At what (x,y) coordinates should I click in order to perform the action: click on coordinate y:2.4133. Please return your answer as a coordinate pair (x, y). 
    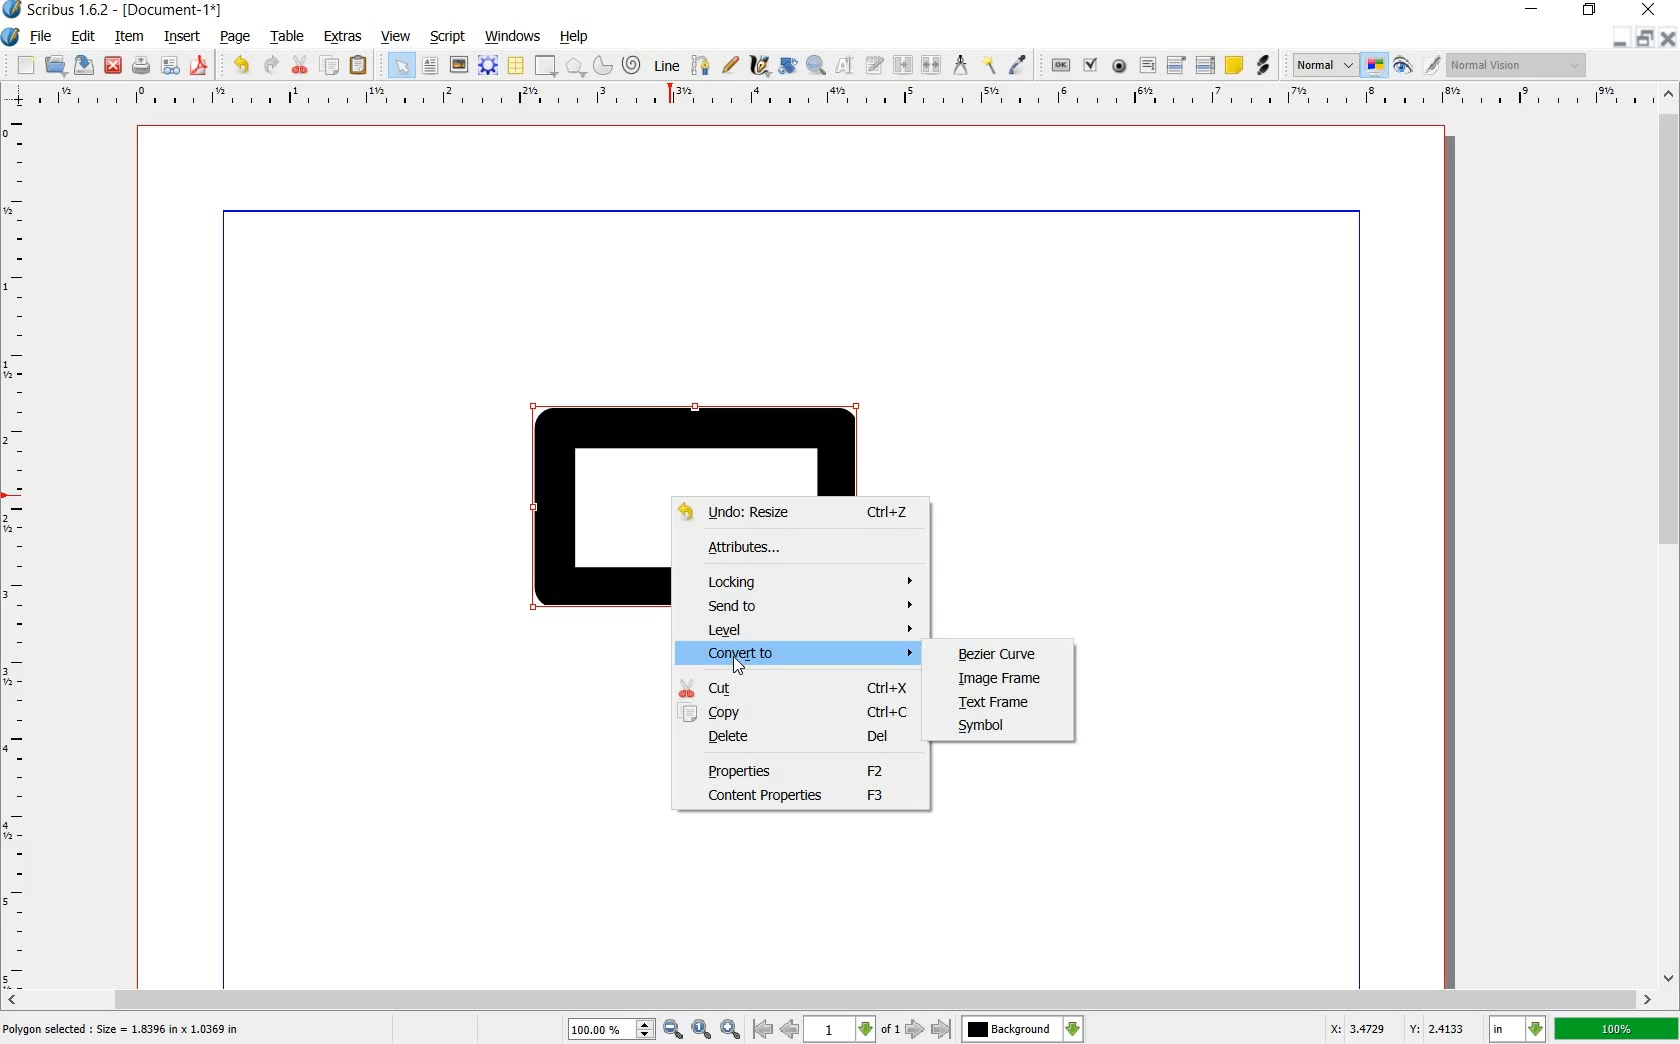
    Looking at the image, I should click on (1442, 1027).